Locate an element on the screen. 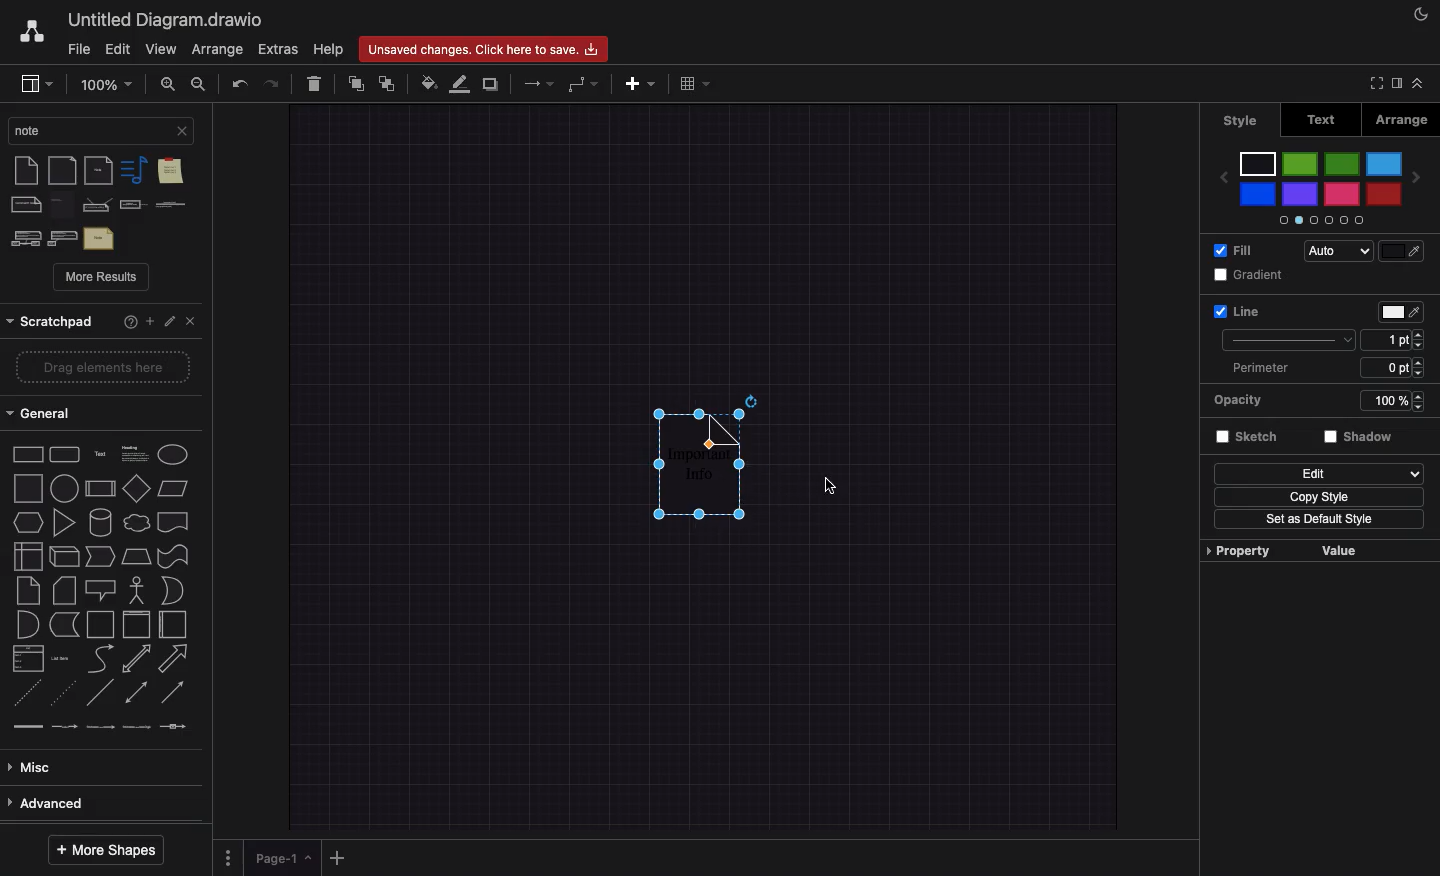 This screenshot has height=876, width=1440. Copy style is located at coordinates (1320, 497).